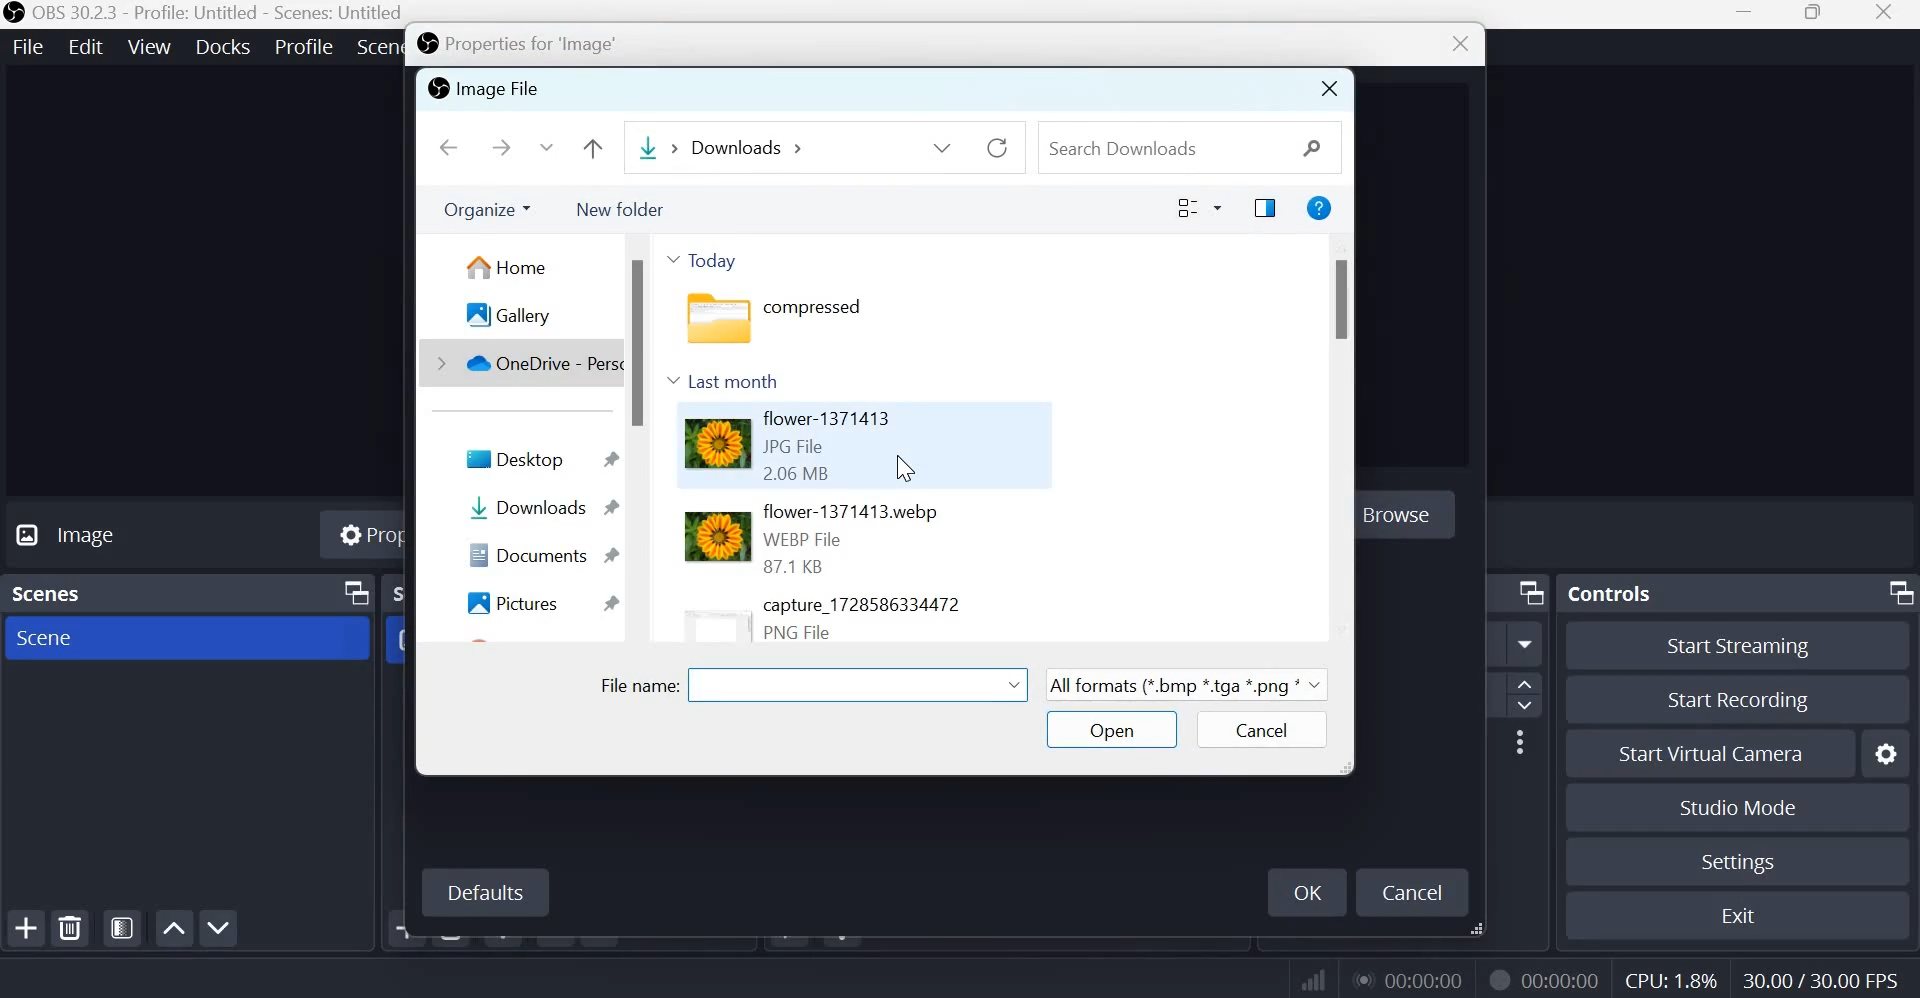 The width and height of the screenshot is (1920, 998). Describe the element at coordinates (1201, 208) in the screenshot. I see `change your view` at that location.